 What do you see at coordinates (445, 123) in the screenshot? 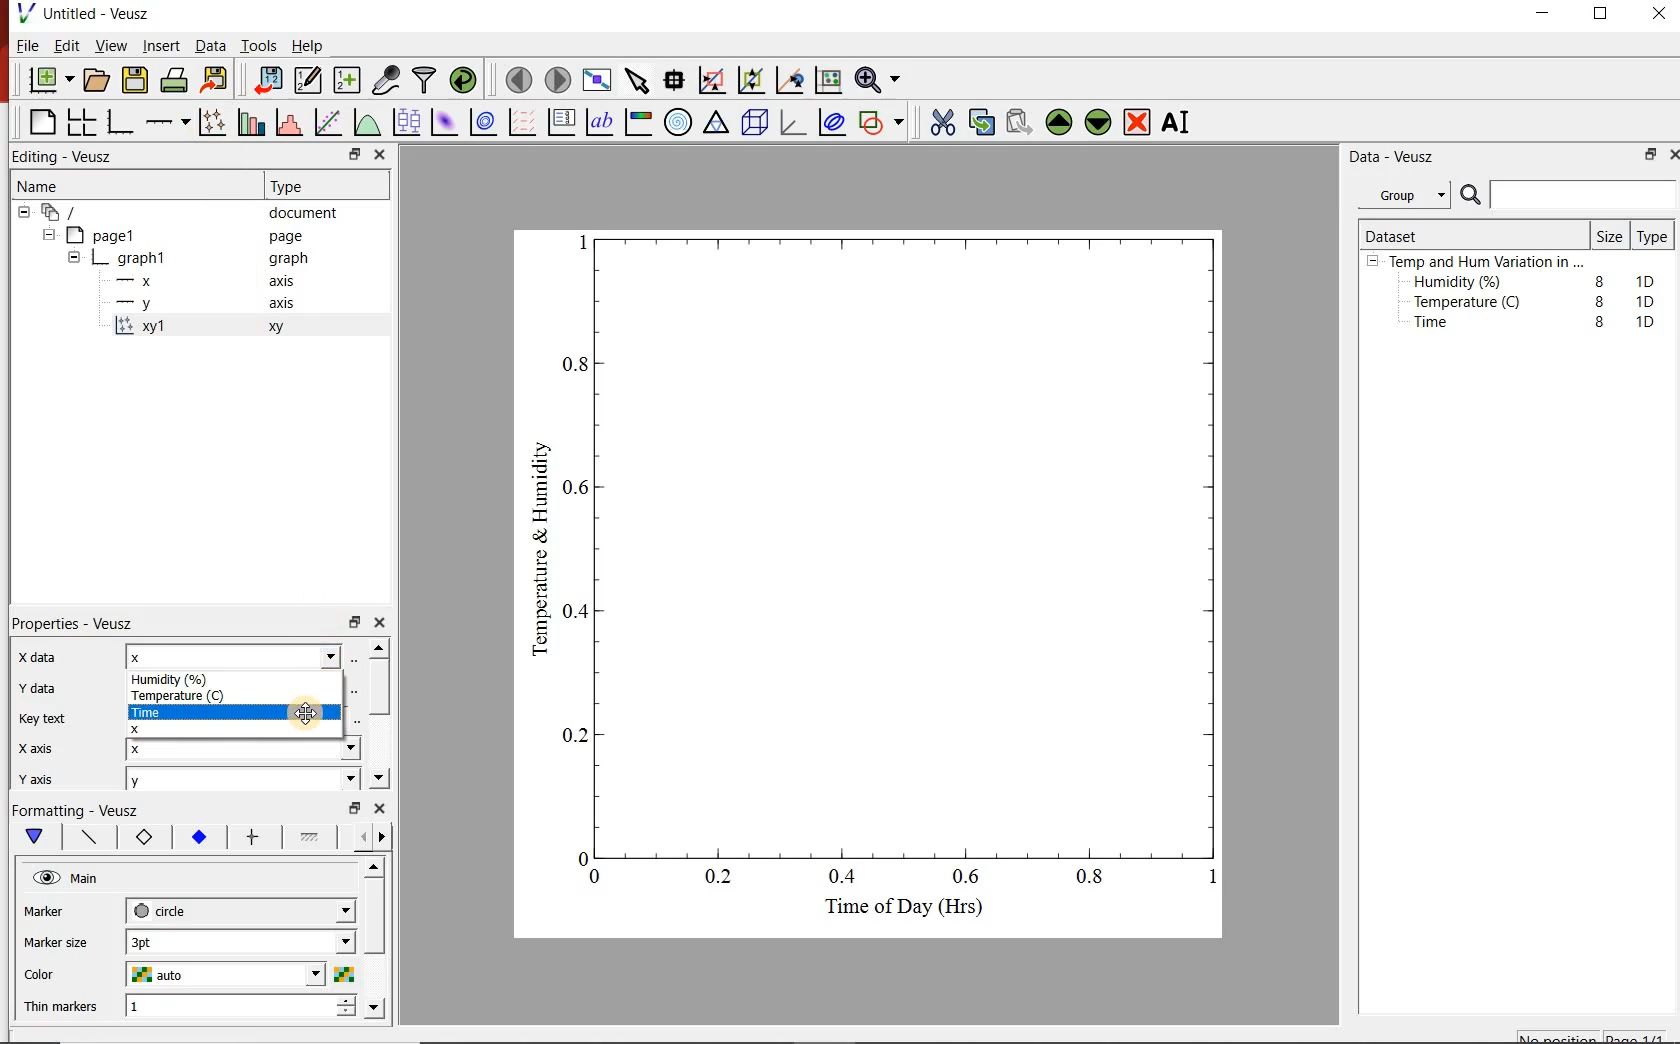
I see `plot a 2d dataset as an image` at bounding box center [445, 123].